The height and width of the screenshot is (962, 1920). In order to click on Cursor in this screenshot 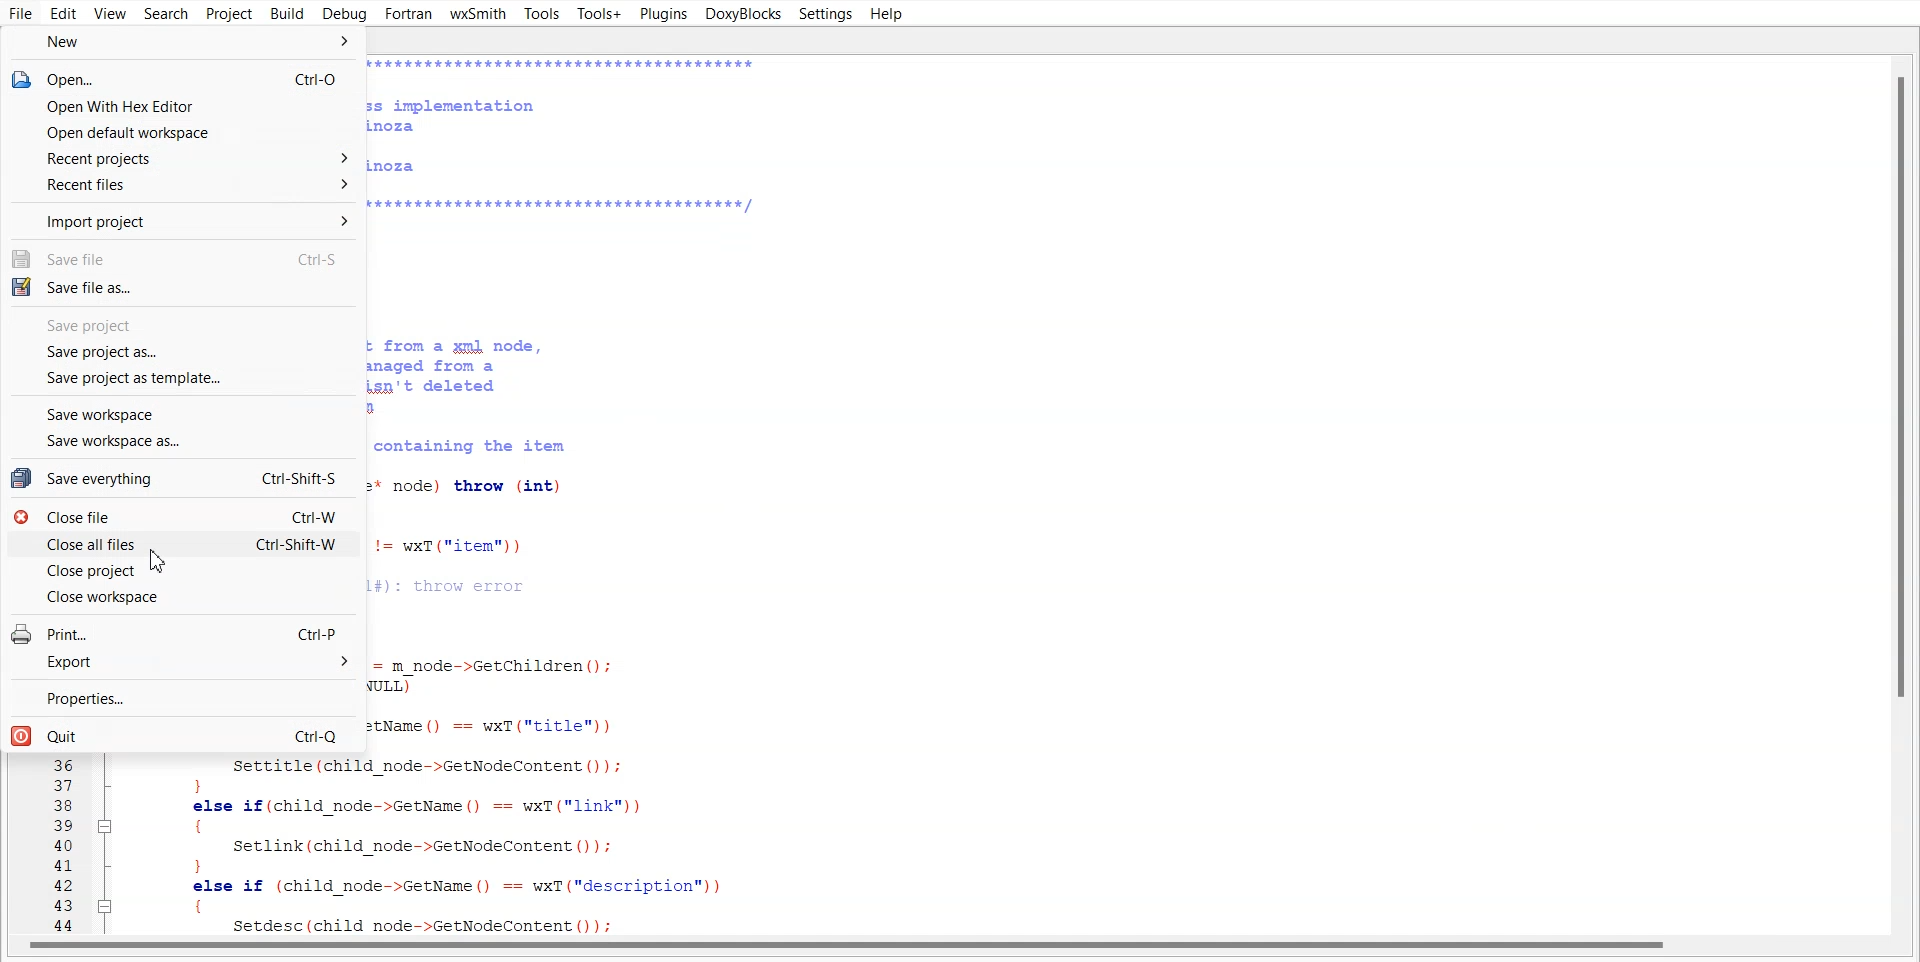, I will do `click(159, 563)`.